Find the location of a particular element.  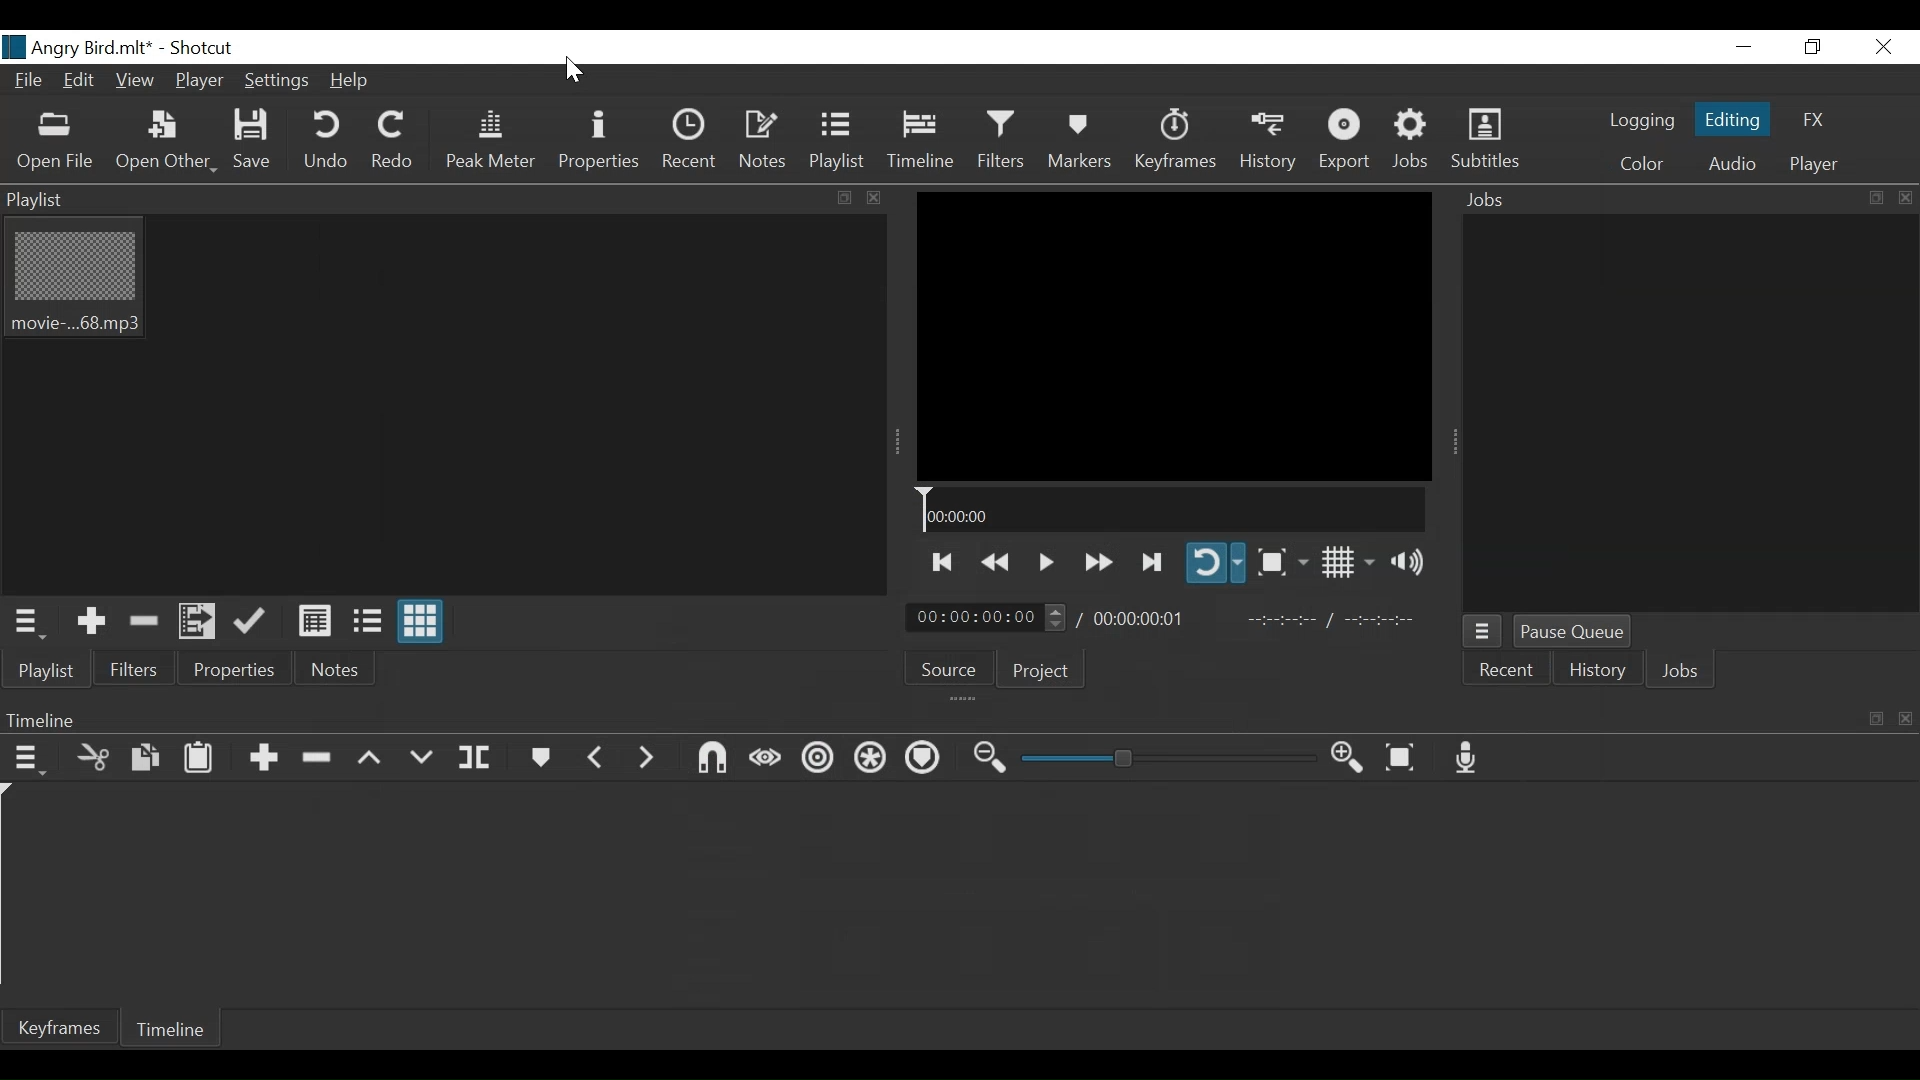

Overwrite is located at coordinates (423, 756).